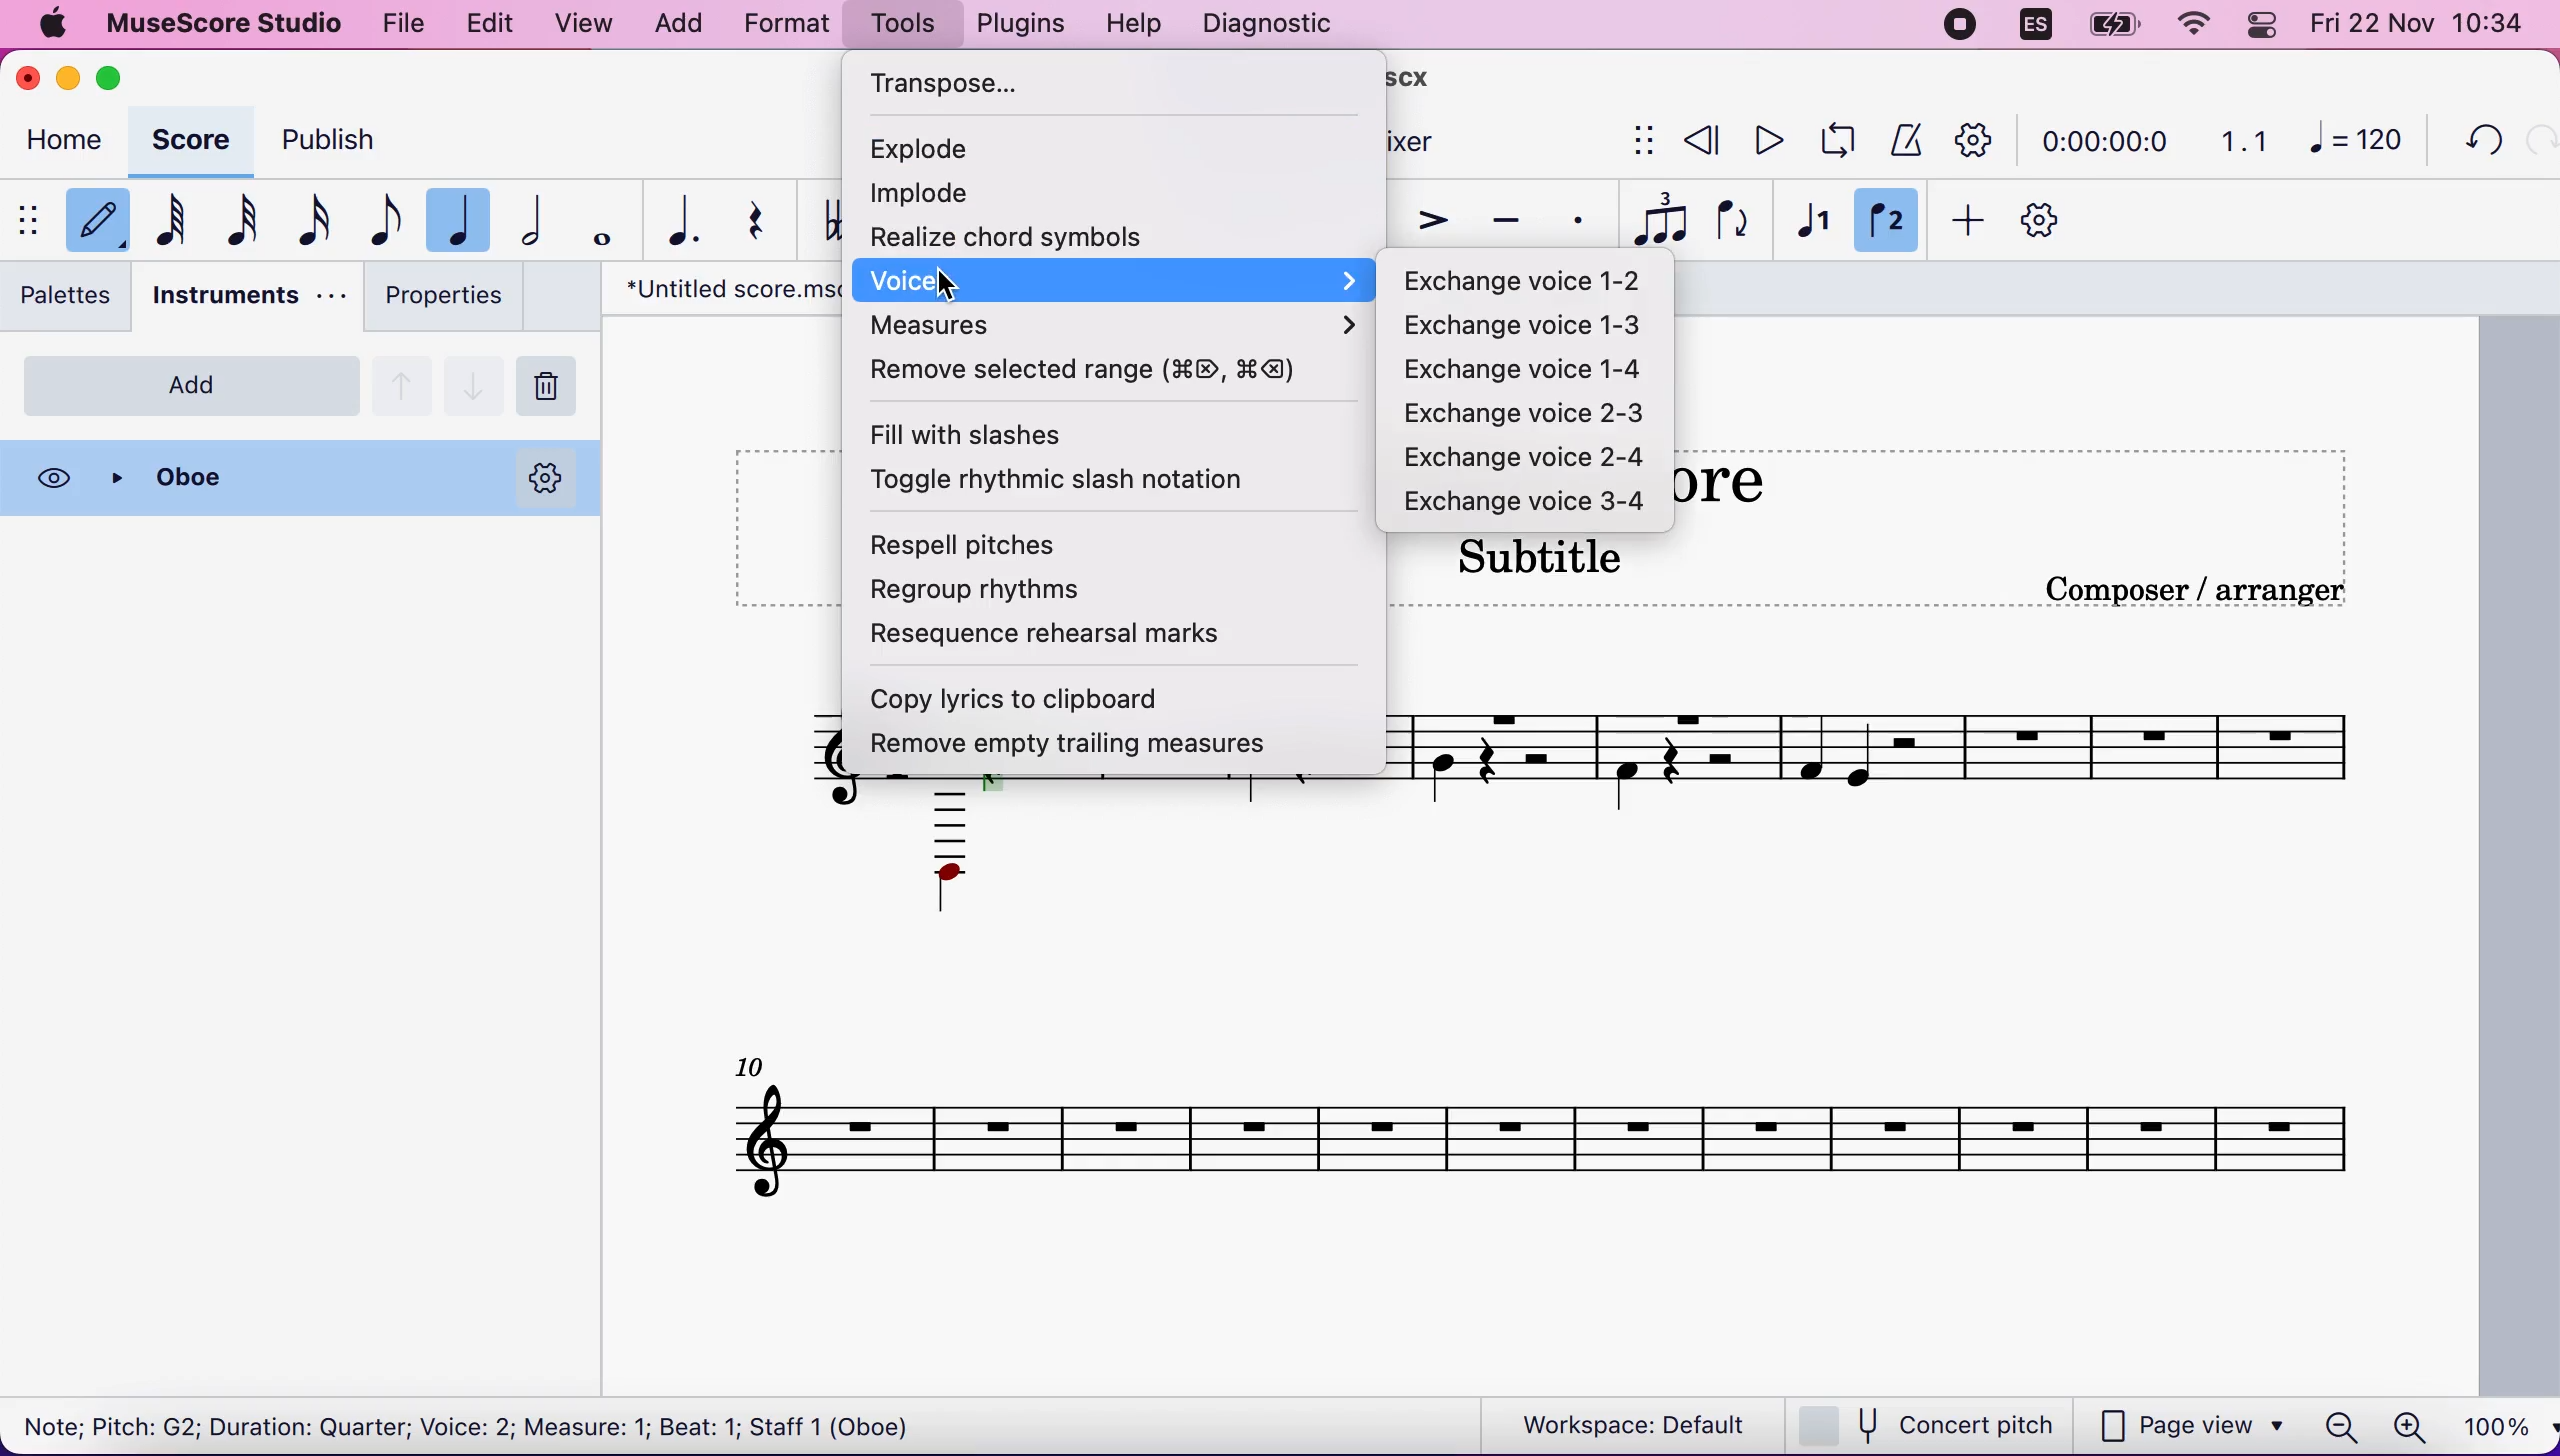 Image resolution: width=2560 pixels, height=1456 pixels. What do you see at coordinates (1539, 369) in the screenshot?
I see `exchange voice 1-4` at bounding box center [1539, 369].